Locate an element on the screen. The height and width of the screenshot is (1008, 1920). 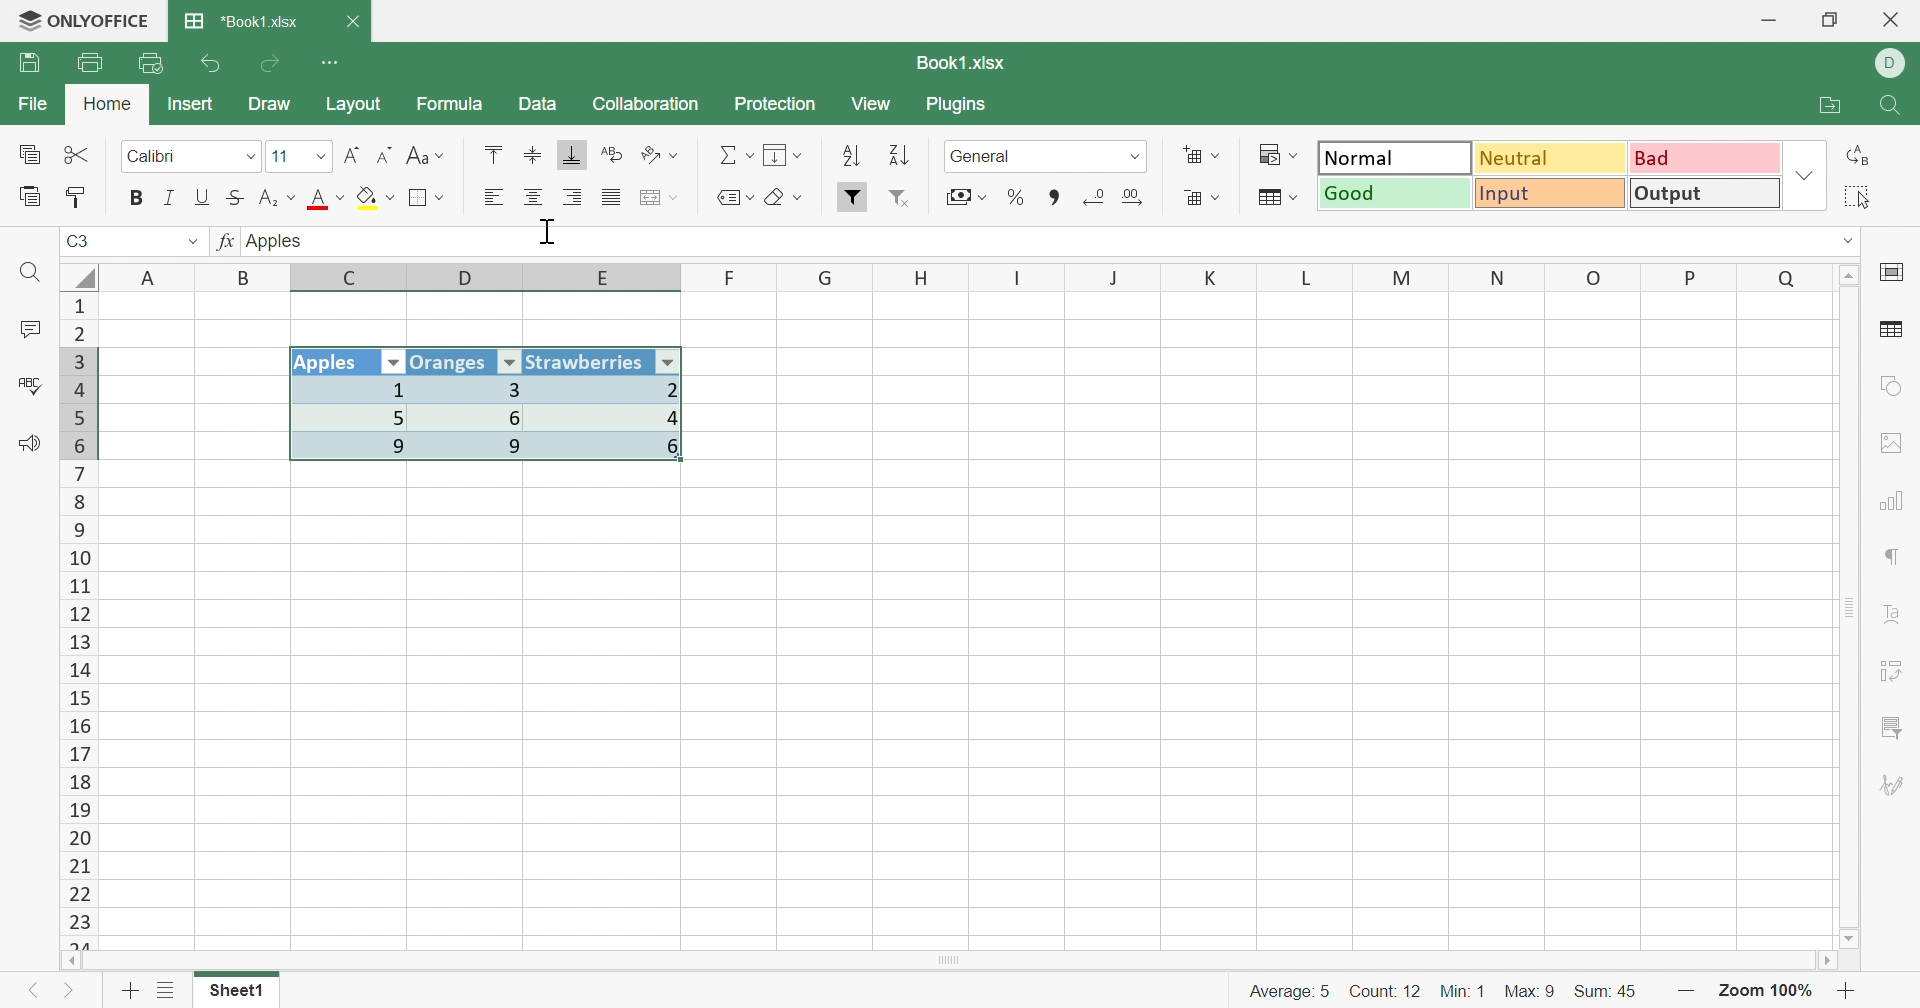
B is located at coordinates (247, 277).